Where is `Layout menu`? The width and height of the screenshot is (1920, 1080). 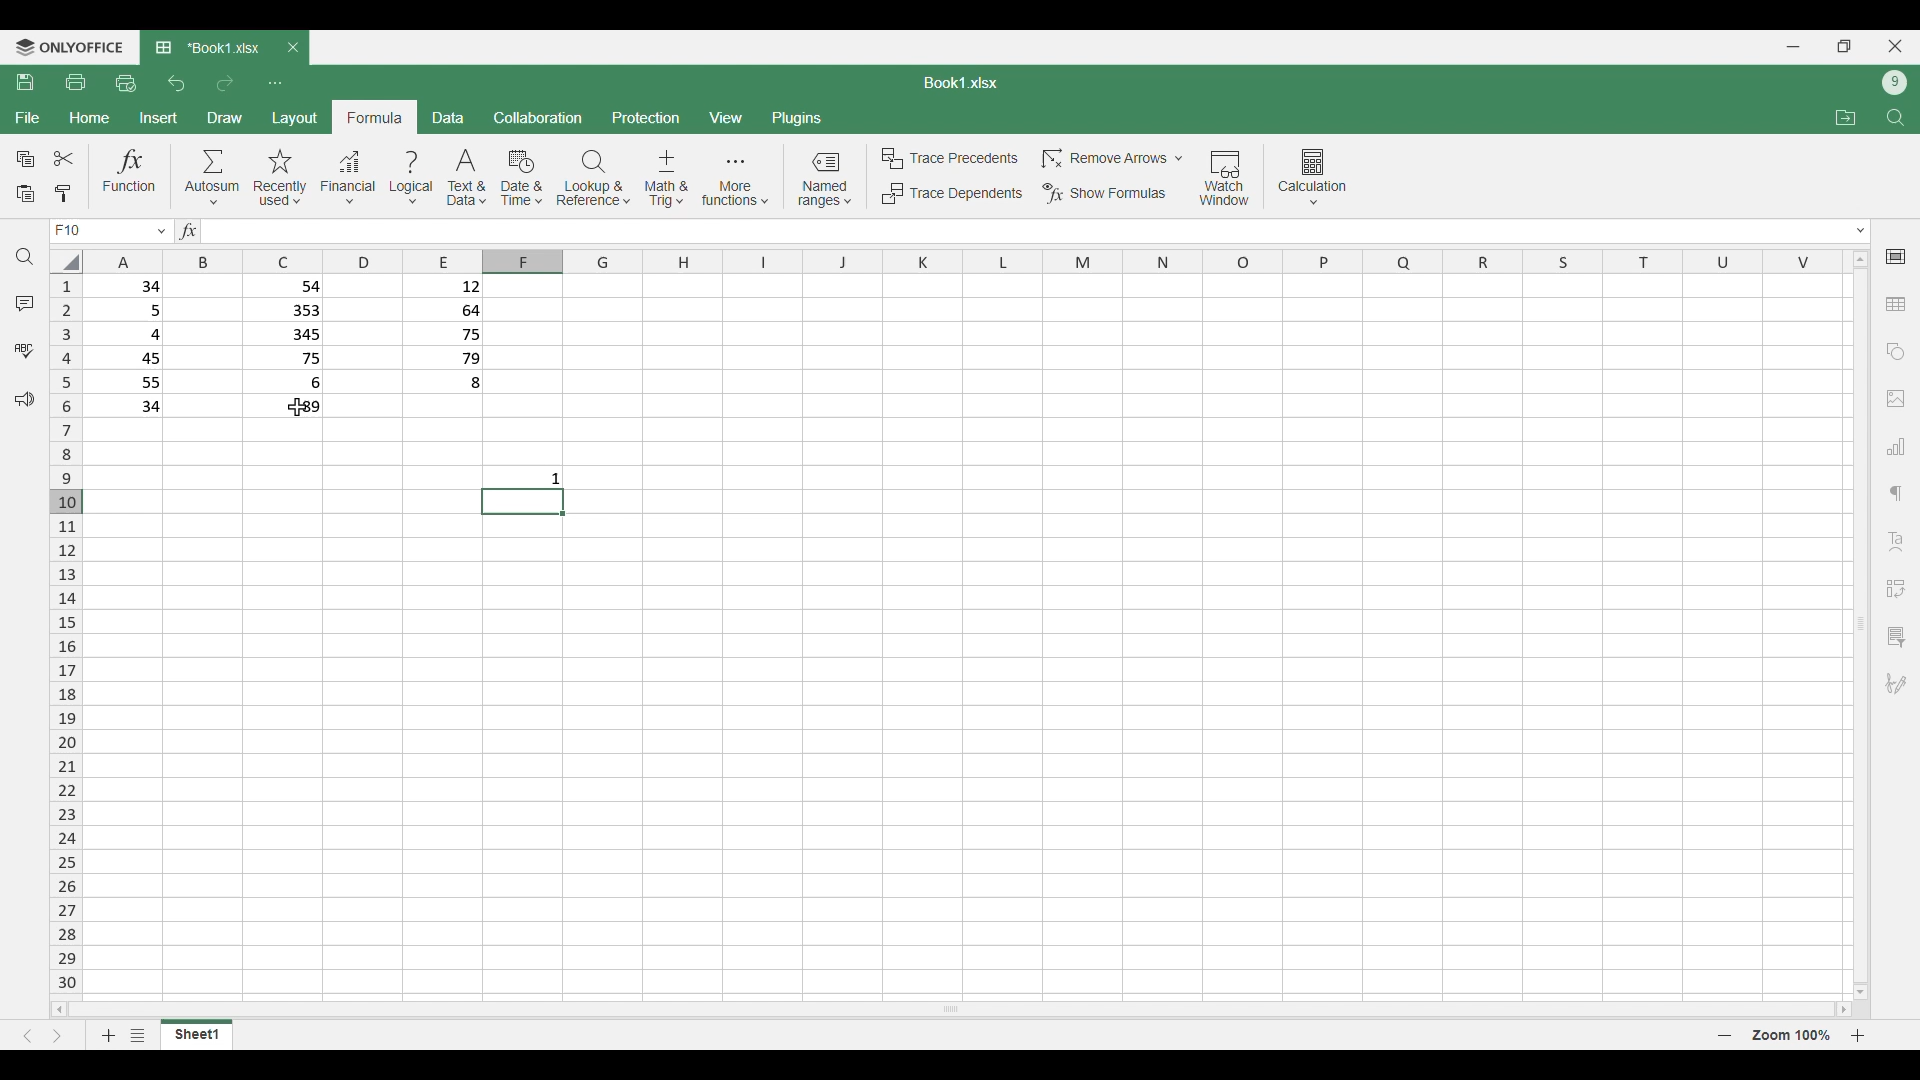
Layout menu is located at coordinates (295, 117).